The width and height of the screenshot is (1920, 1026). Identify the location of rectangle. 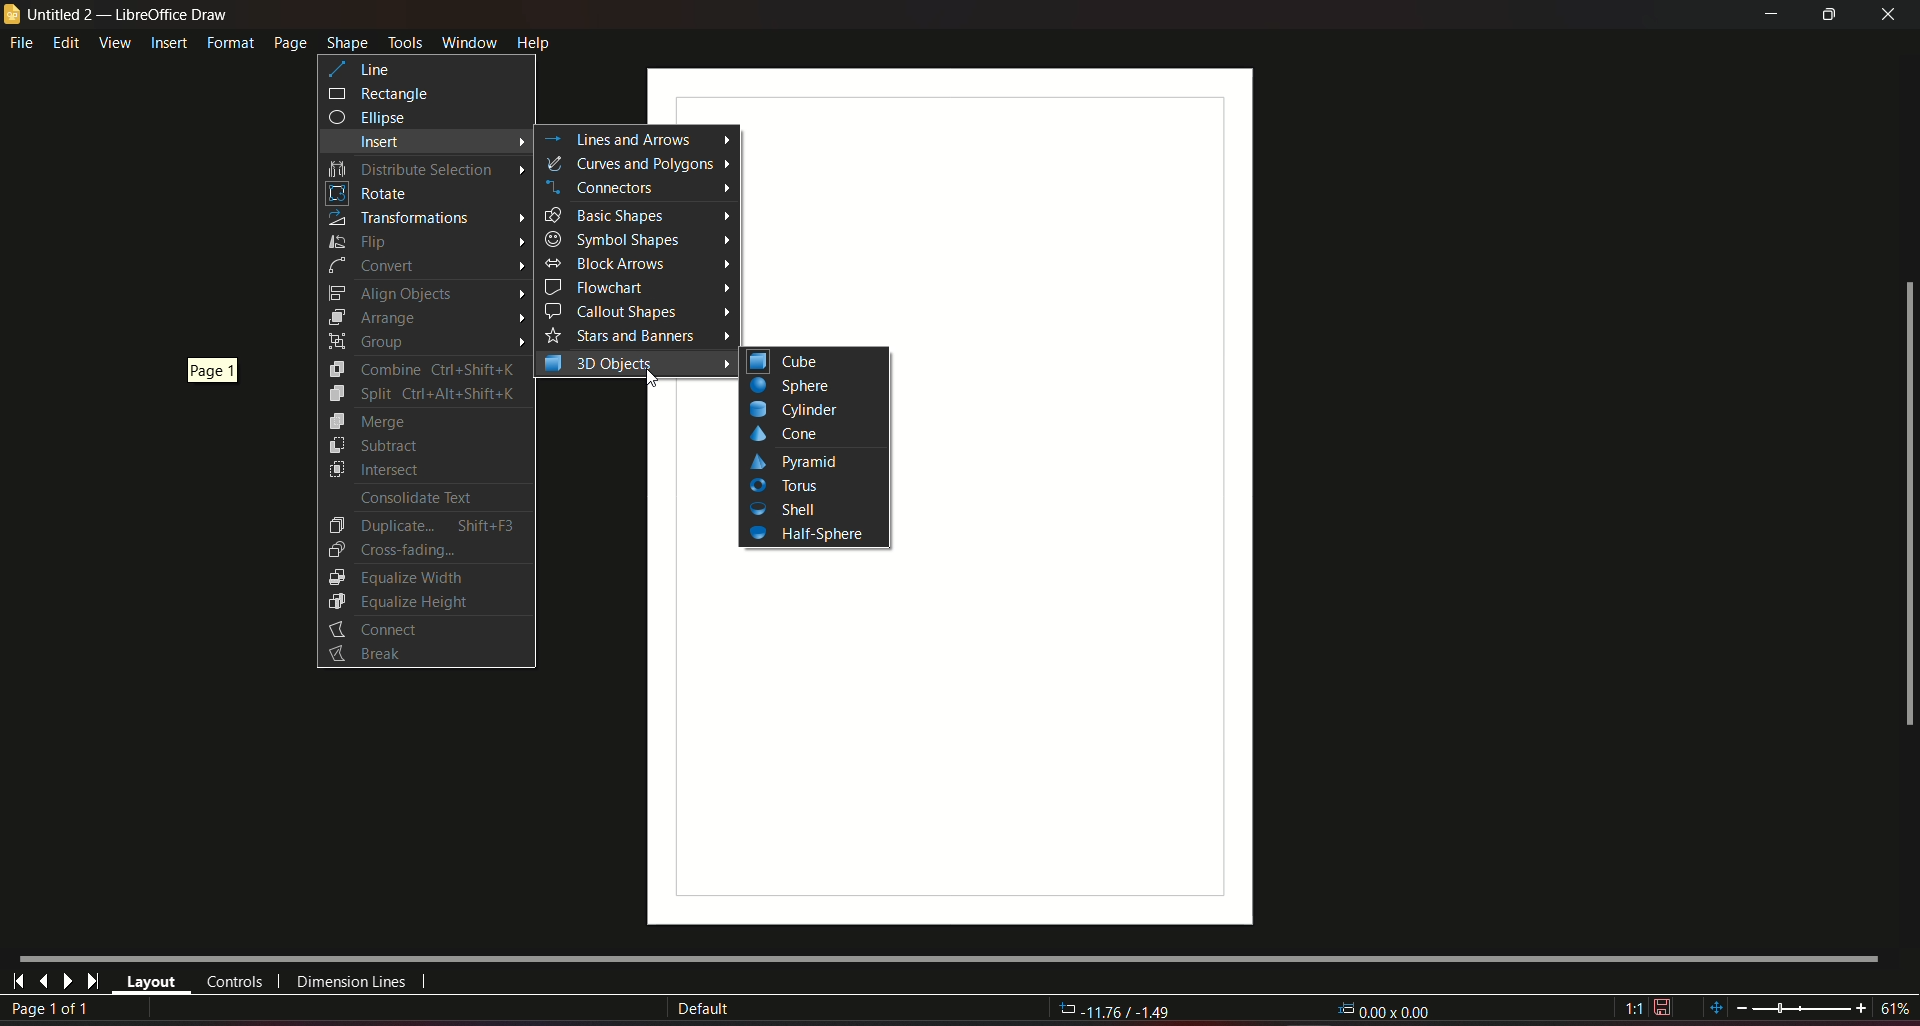
(378, 94).